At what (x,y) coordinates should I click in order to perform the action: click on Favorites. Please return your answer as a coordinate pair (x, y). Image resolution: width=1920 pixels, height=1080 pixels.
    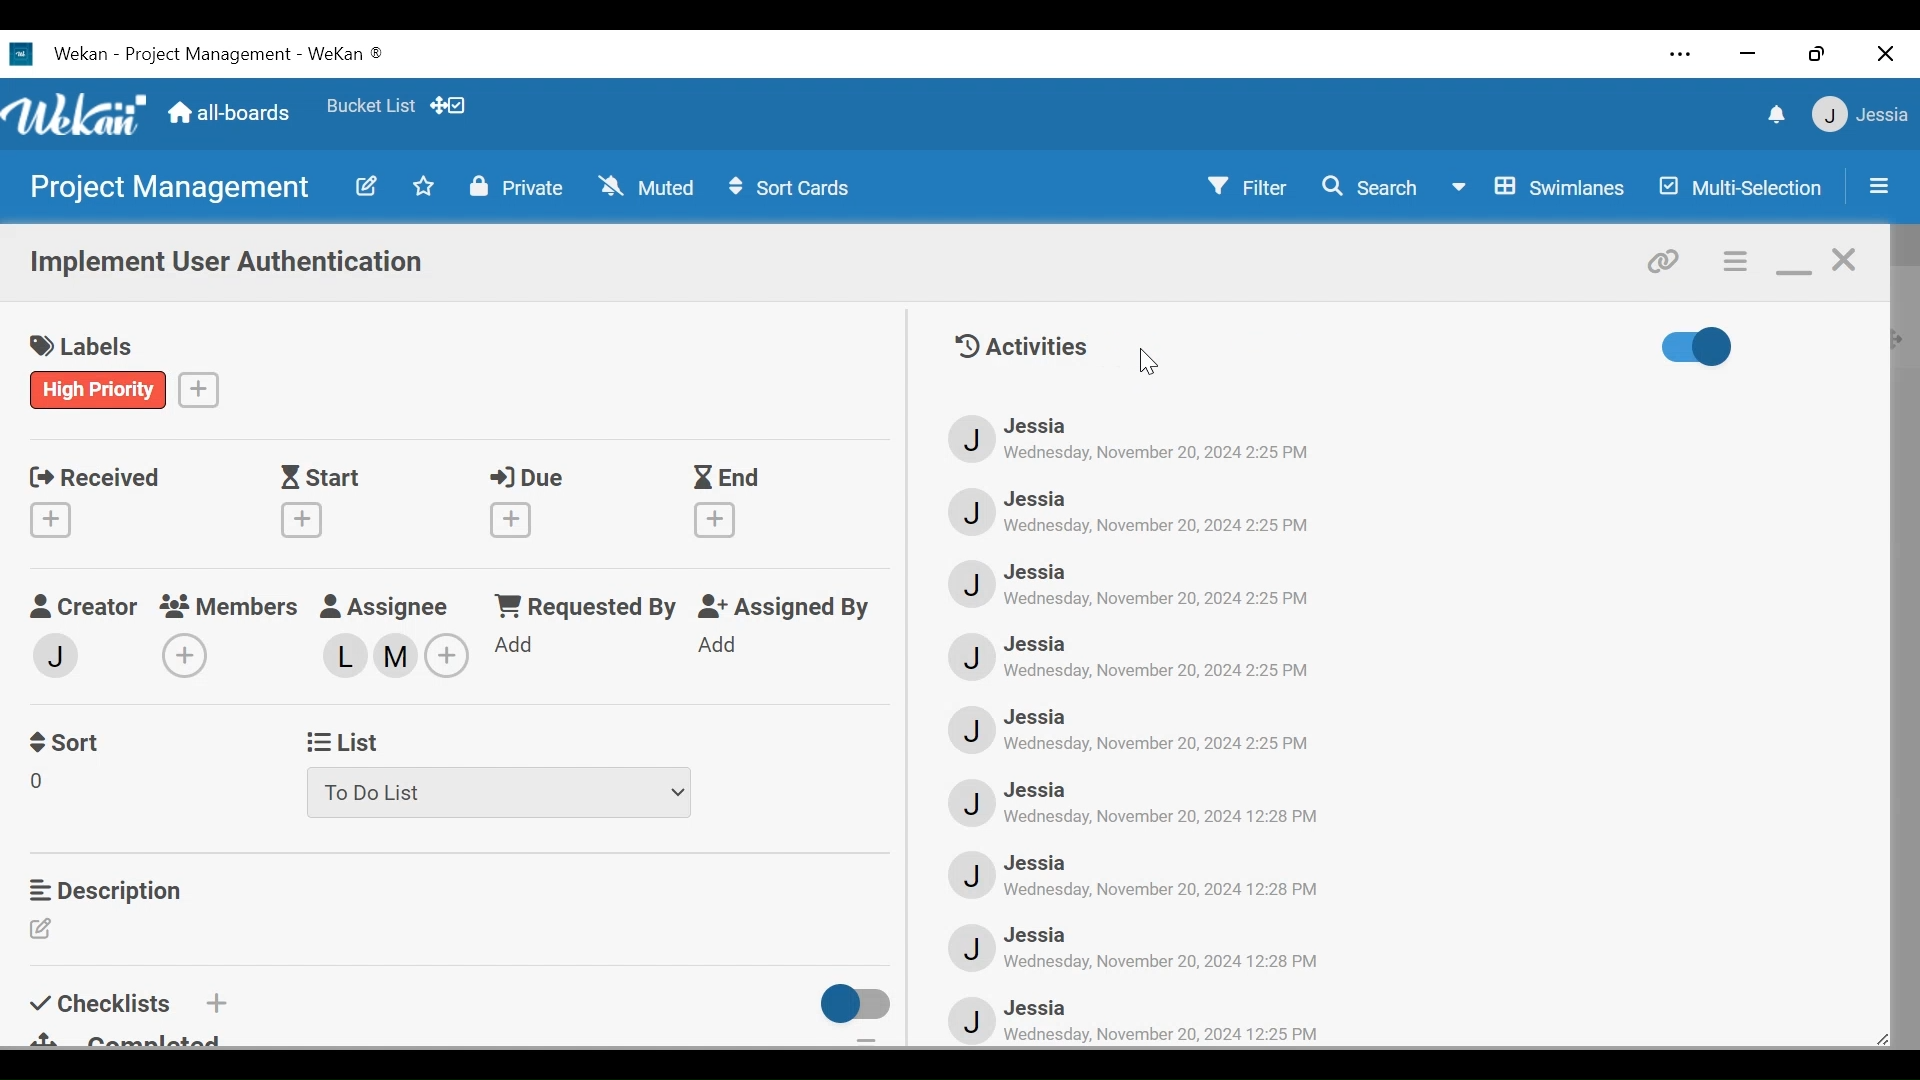
    Looking at the image, I should click on (371, 106).